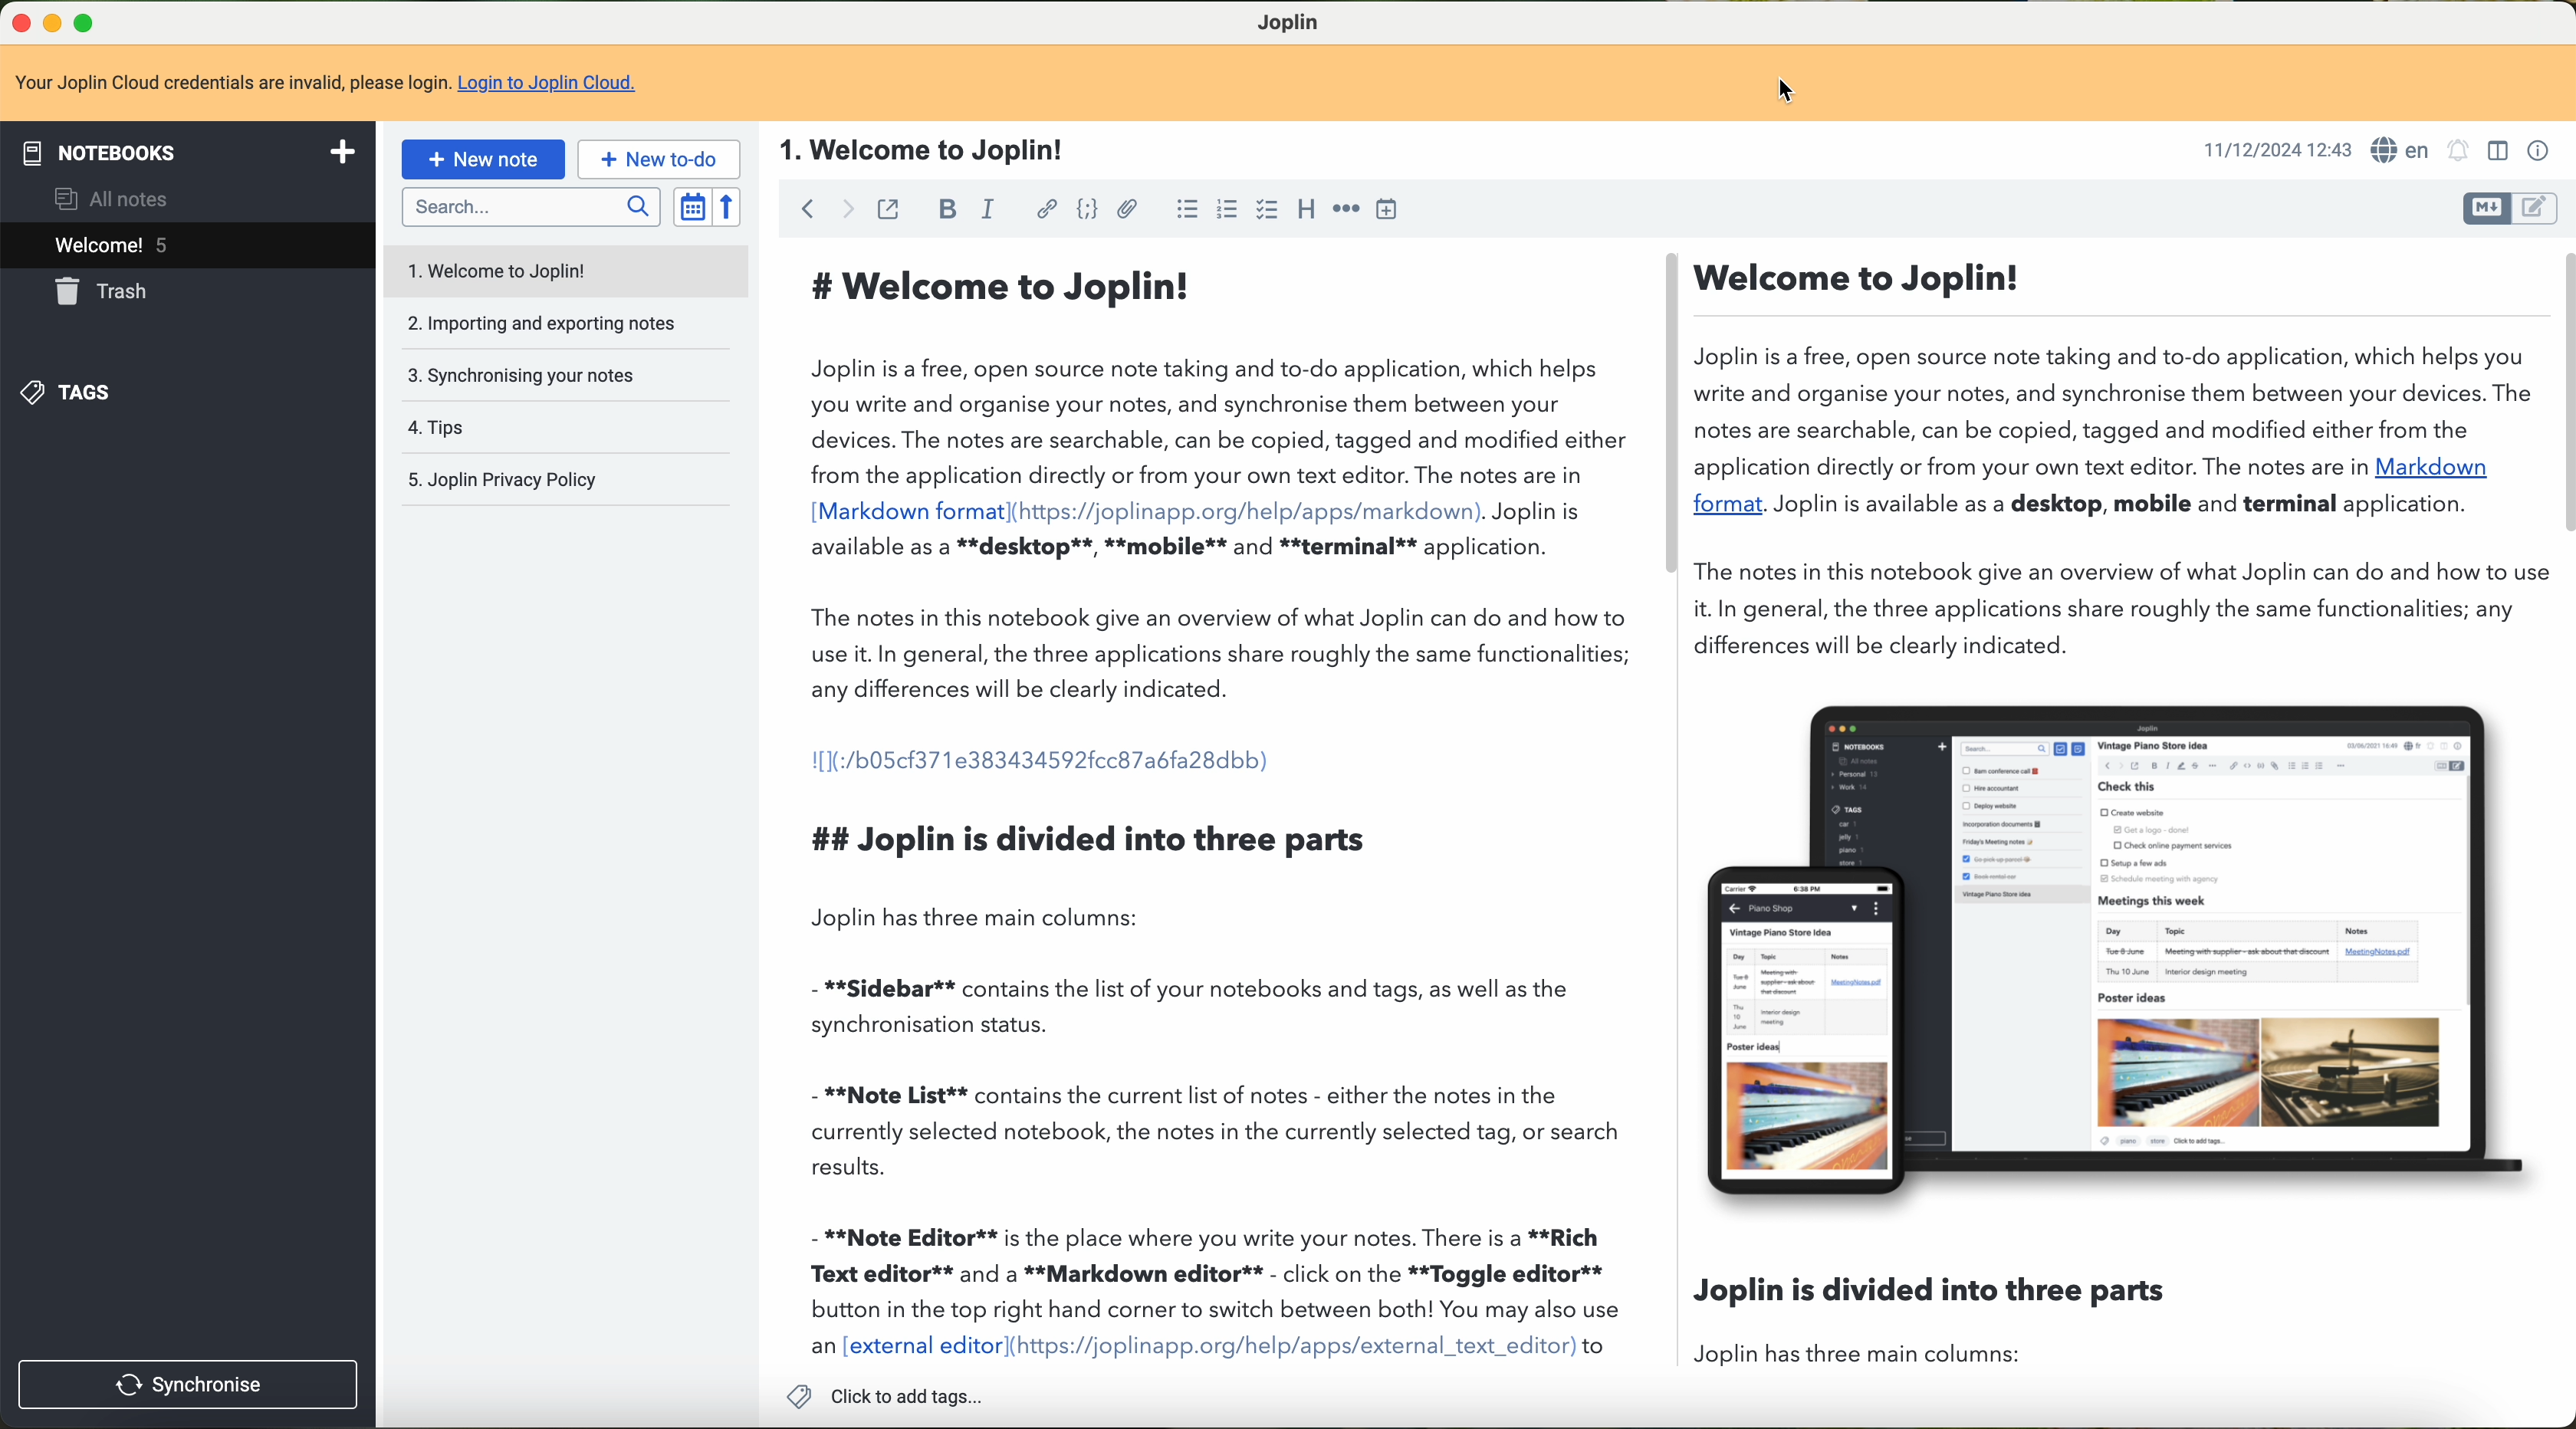  Describe the element at coordinates (92, 24) in the screenshot. I see `maximize` at that location.